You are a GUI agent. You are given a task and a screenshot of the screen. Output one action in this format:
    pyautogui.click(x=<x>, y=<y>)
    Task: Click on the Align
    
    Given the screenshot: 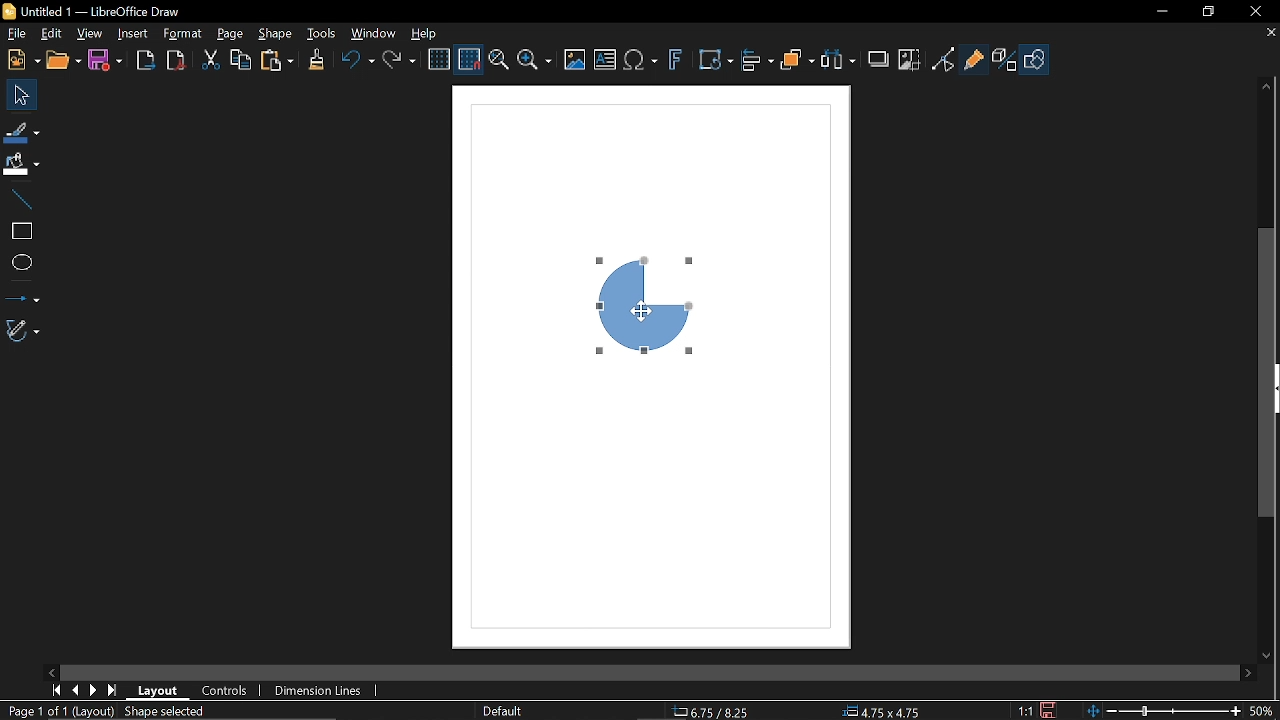 What is the action you would take?
    pyautogui.click(x=757, y=61)
    